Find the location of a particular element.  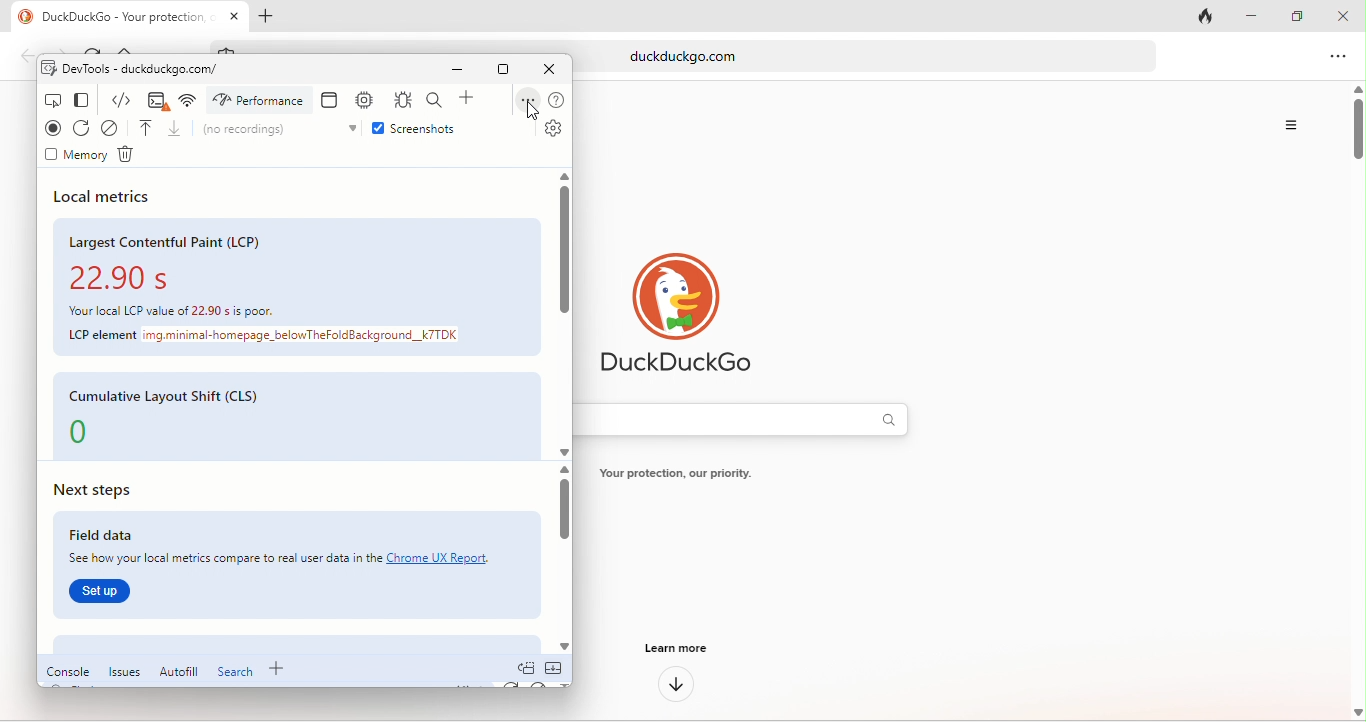

close is located at coordinates (1343, 15).